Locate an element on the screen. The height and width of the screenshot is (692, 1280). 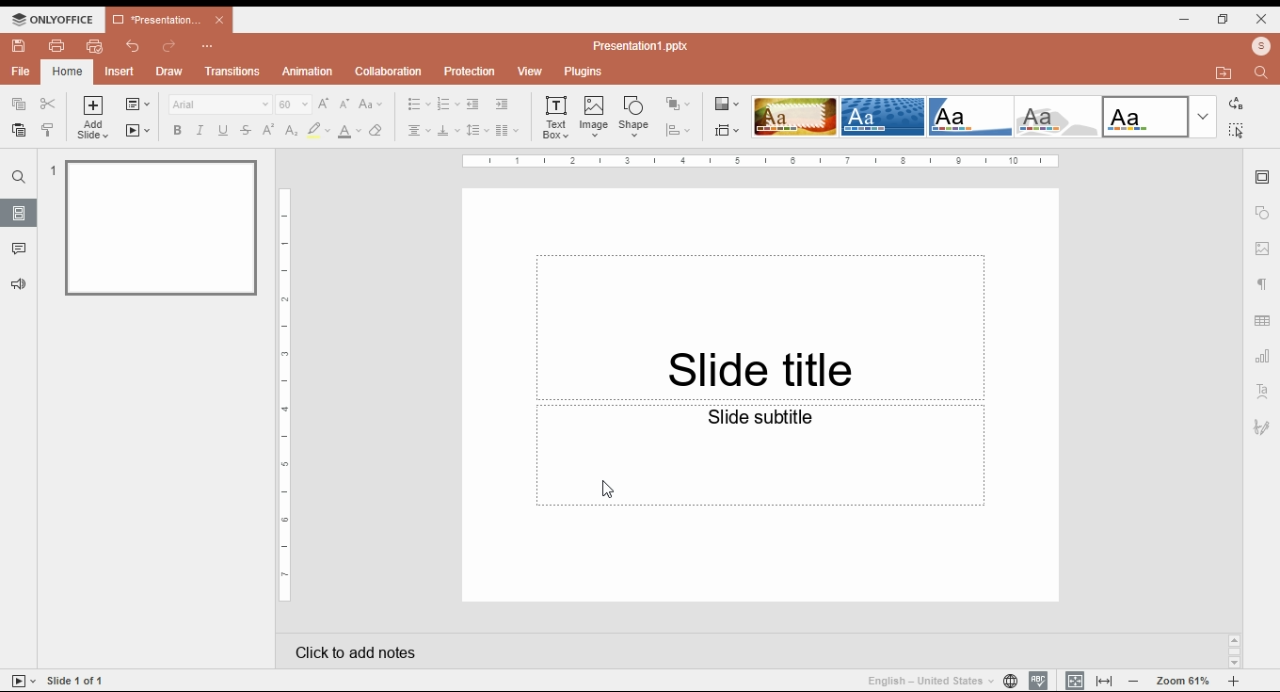
Slide subtitle is located at coordinates (762, 506).